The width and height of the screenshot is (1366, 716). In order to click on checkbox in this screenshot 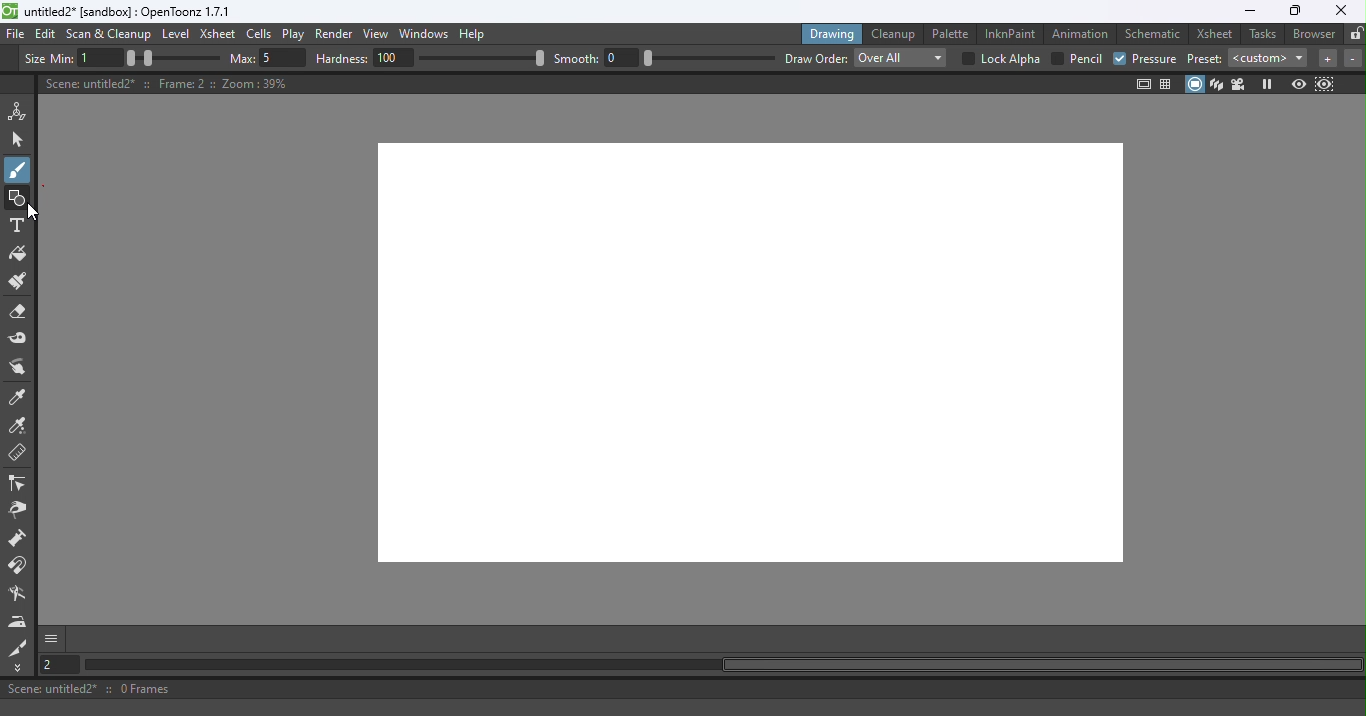, I will do `click(968, 60)`.